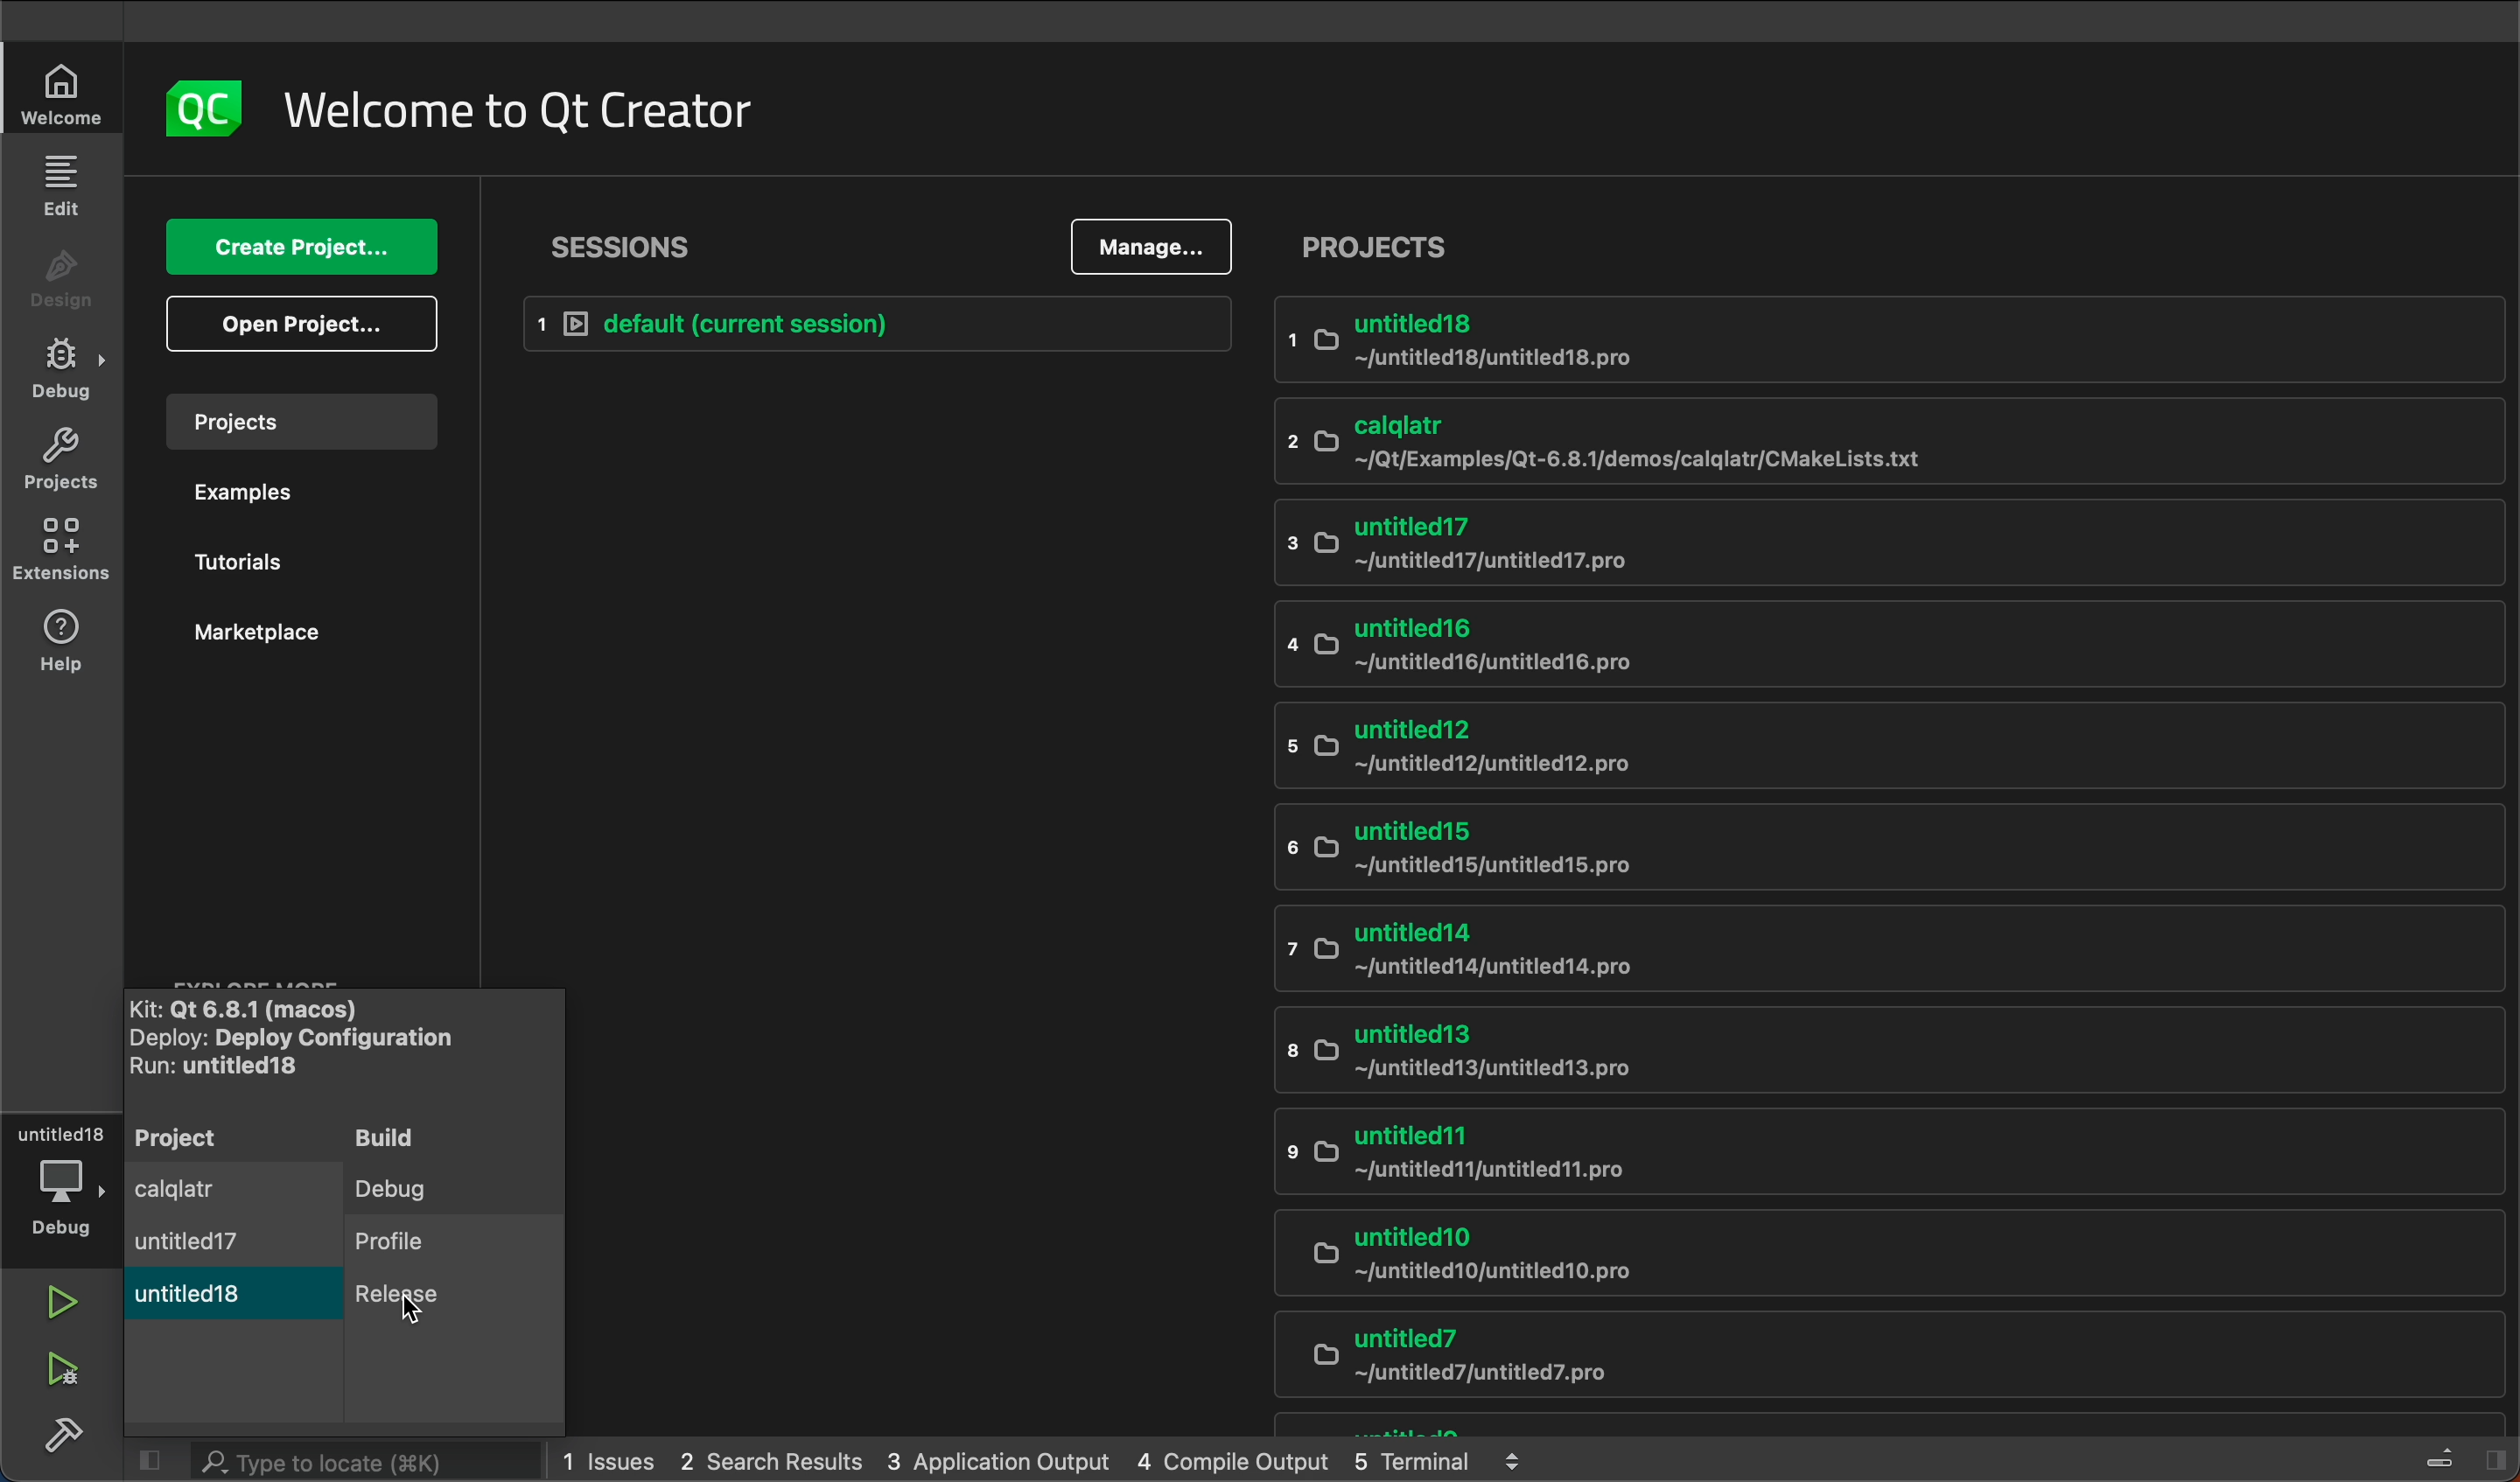 The width and height of the screenshot is (2520, 1482). Describe the element at coordinates (200, 1302) in the screenshot. I see `untitled 18` at that location.